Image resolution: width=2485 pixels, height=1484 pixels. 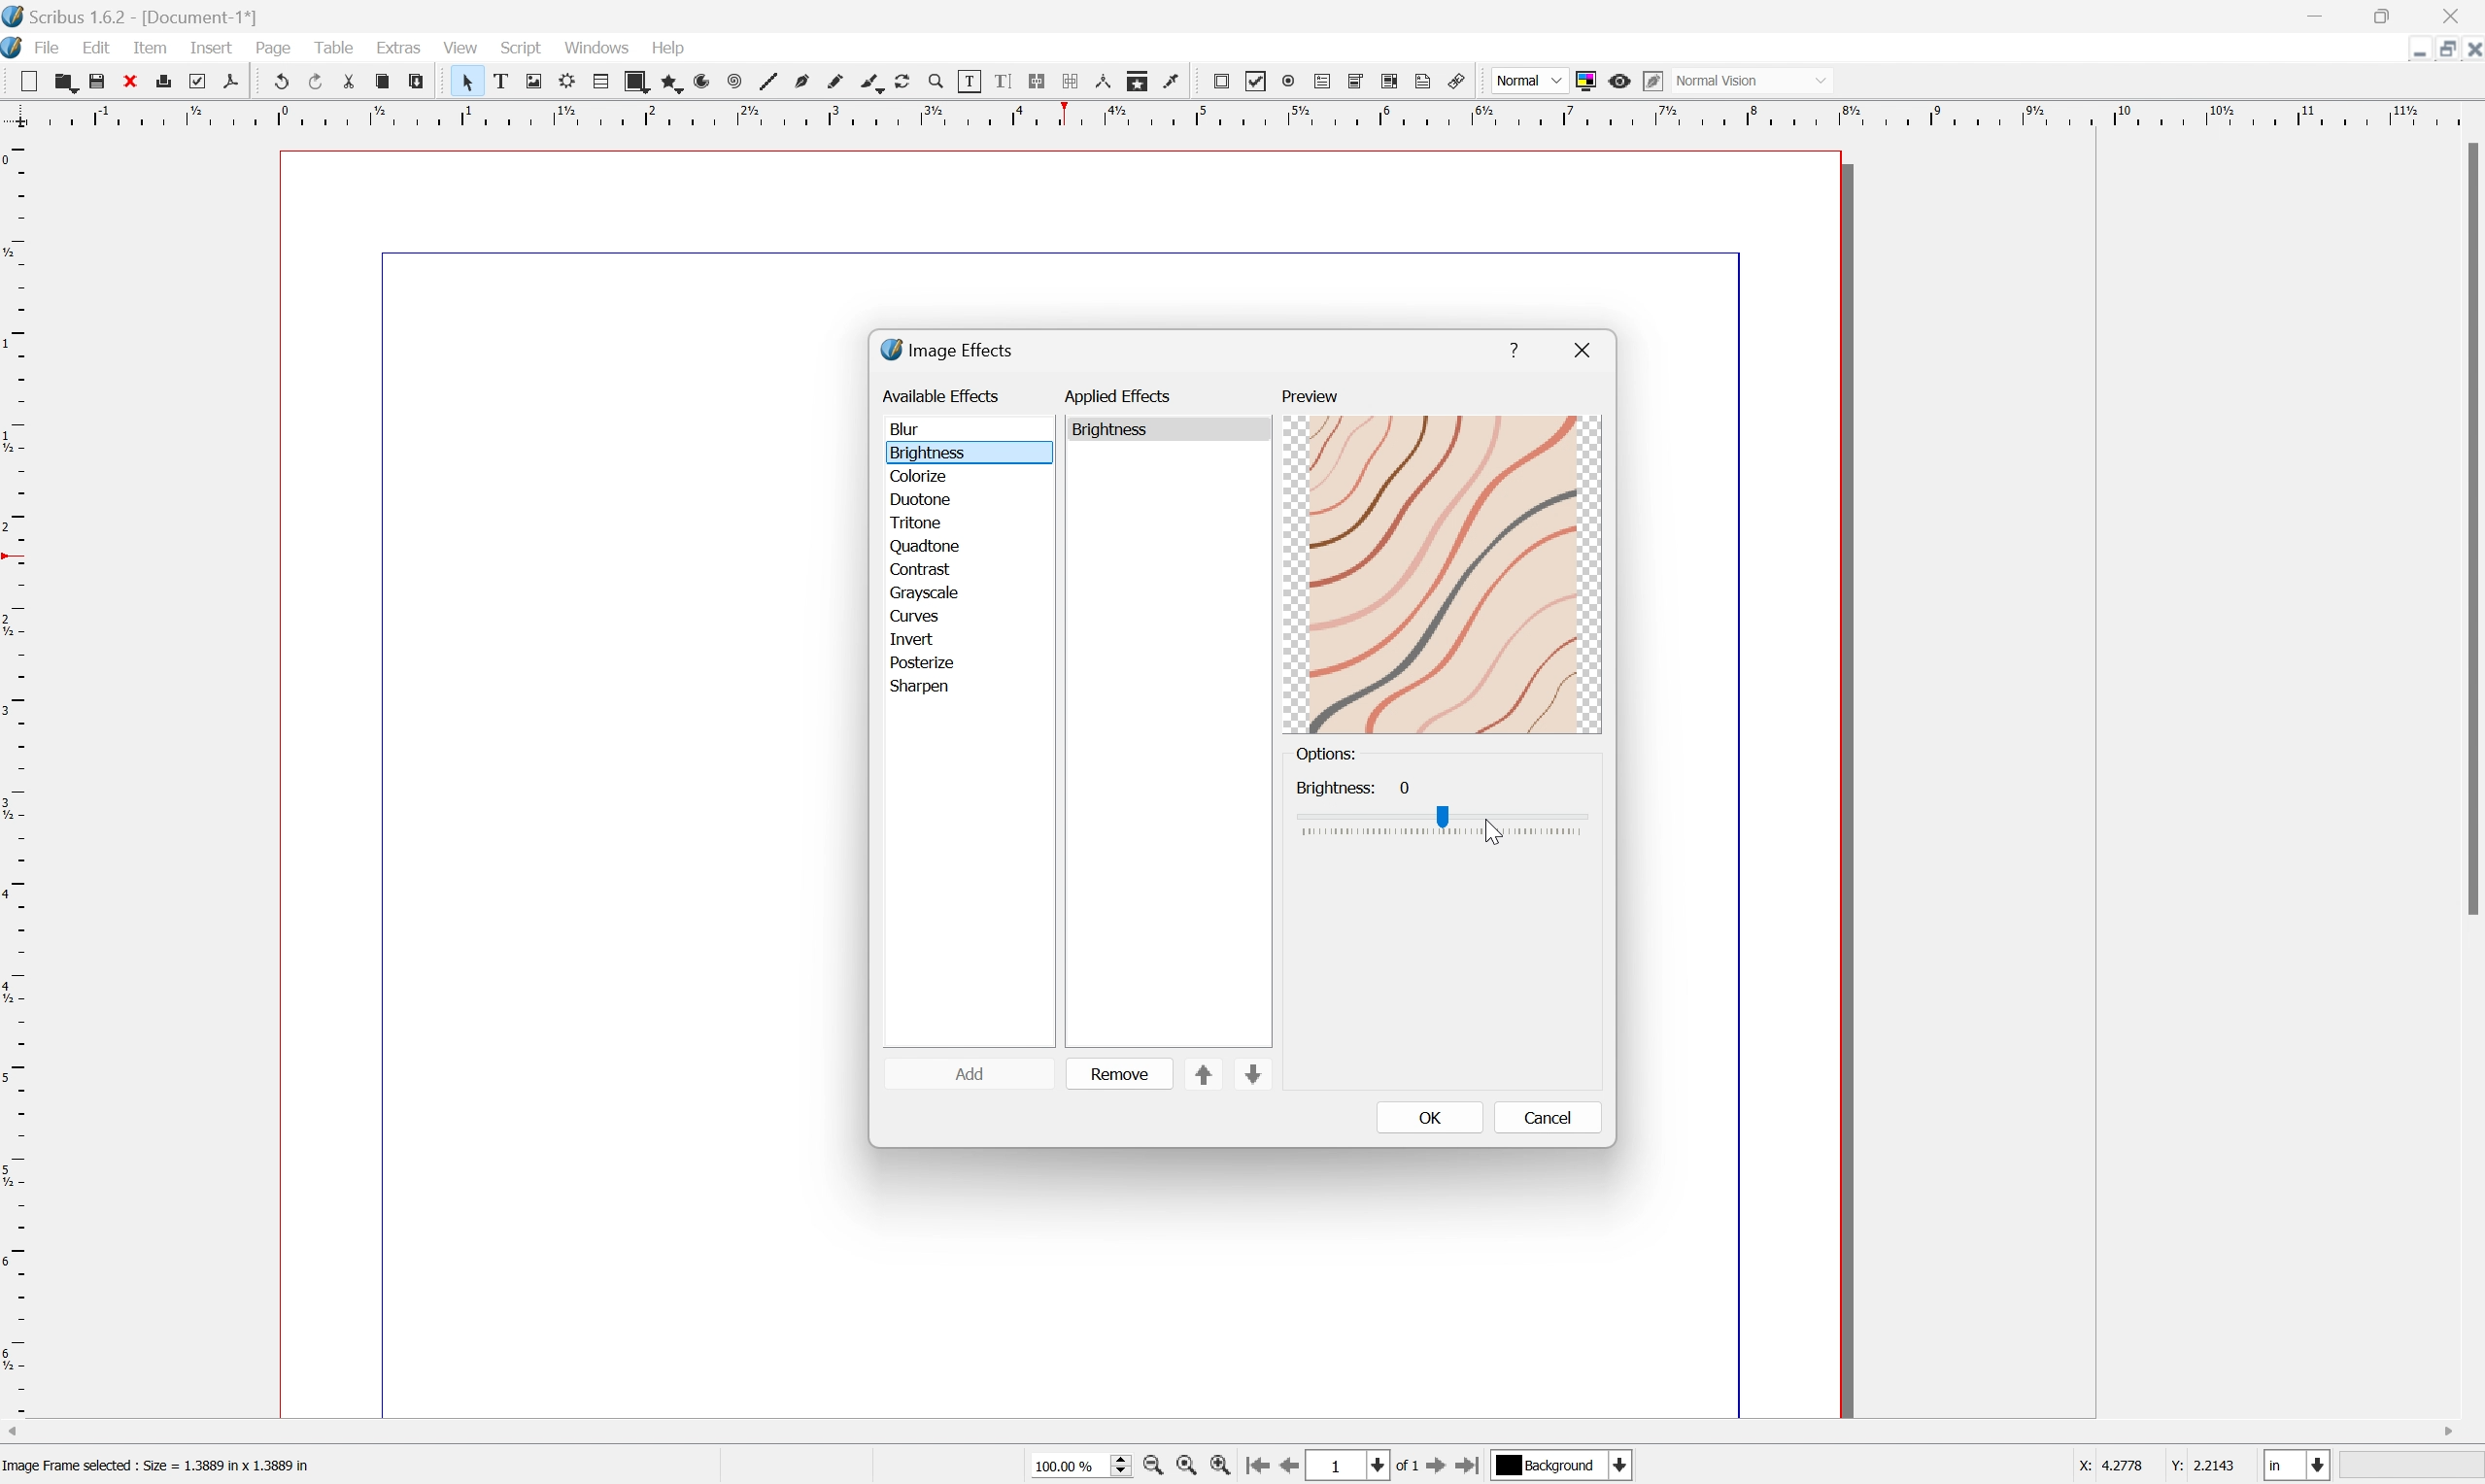 I want to click on Next Page, so click(x=1441, y=1467).